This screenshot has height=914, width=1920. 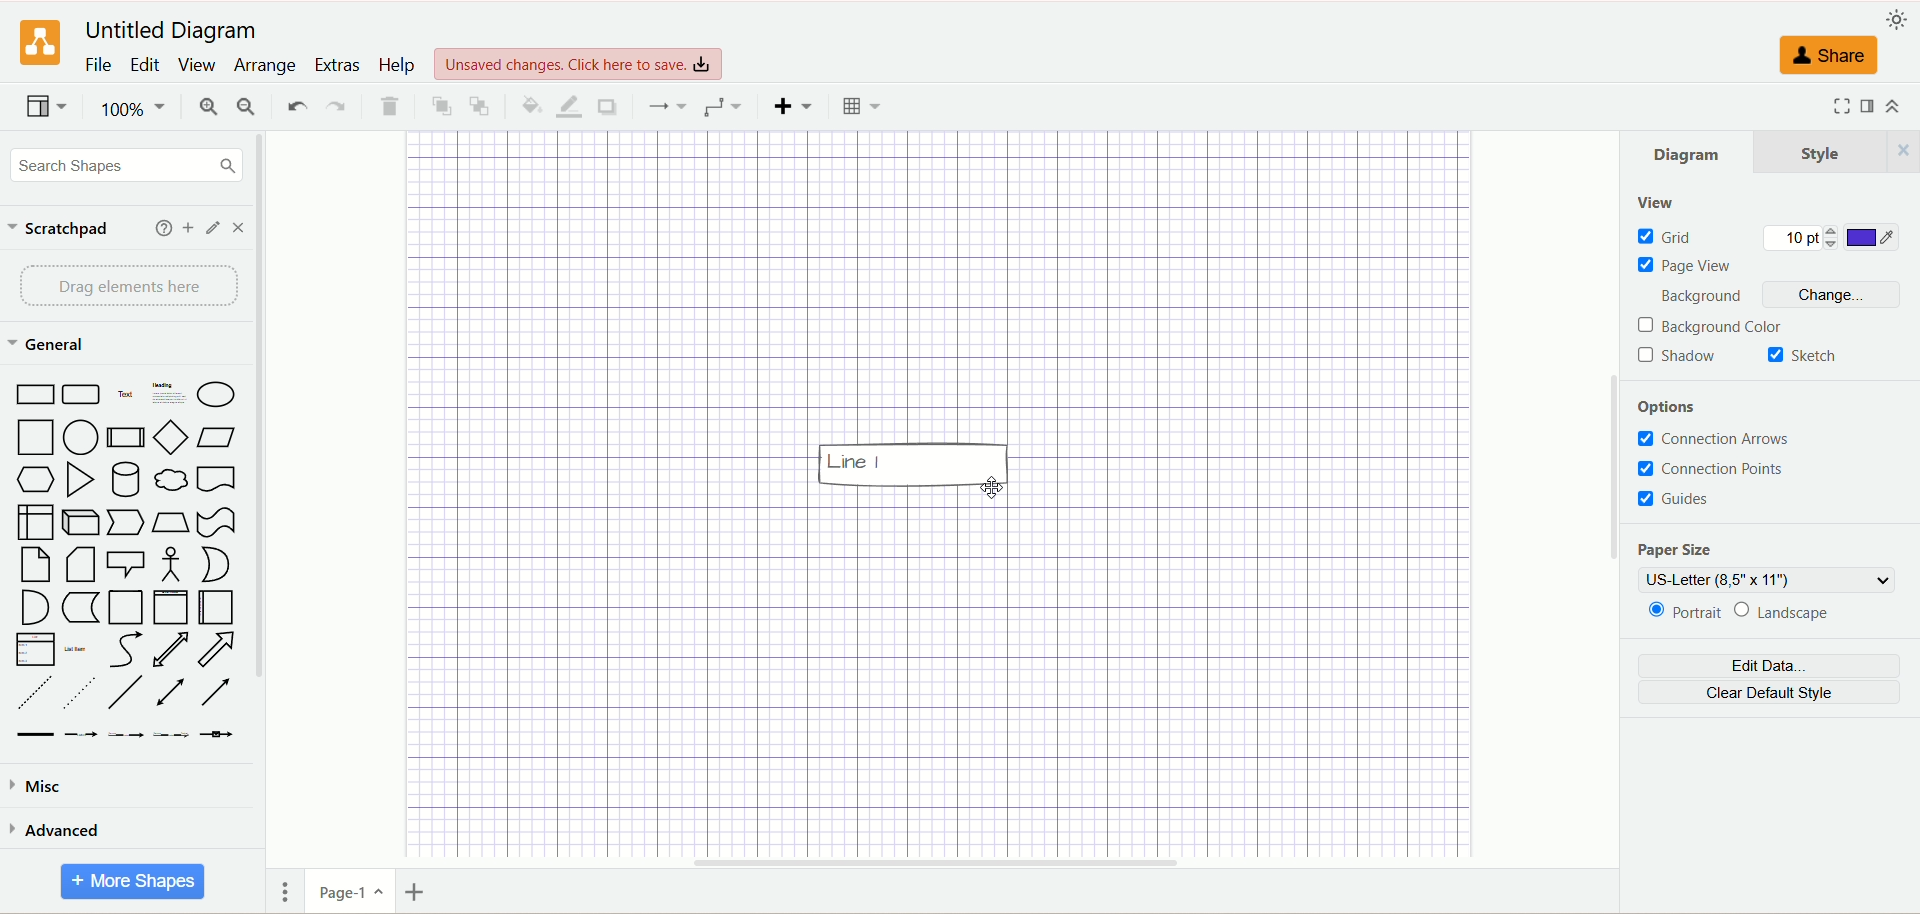 What do you see at coordinates (337, 64) in the screenshot?
I see `extras` at bounding box center [337, 64].